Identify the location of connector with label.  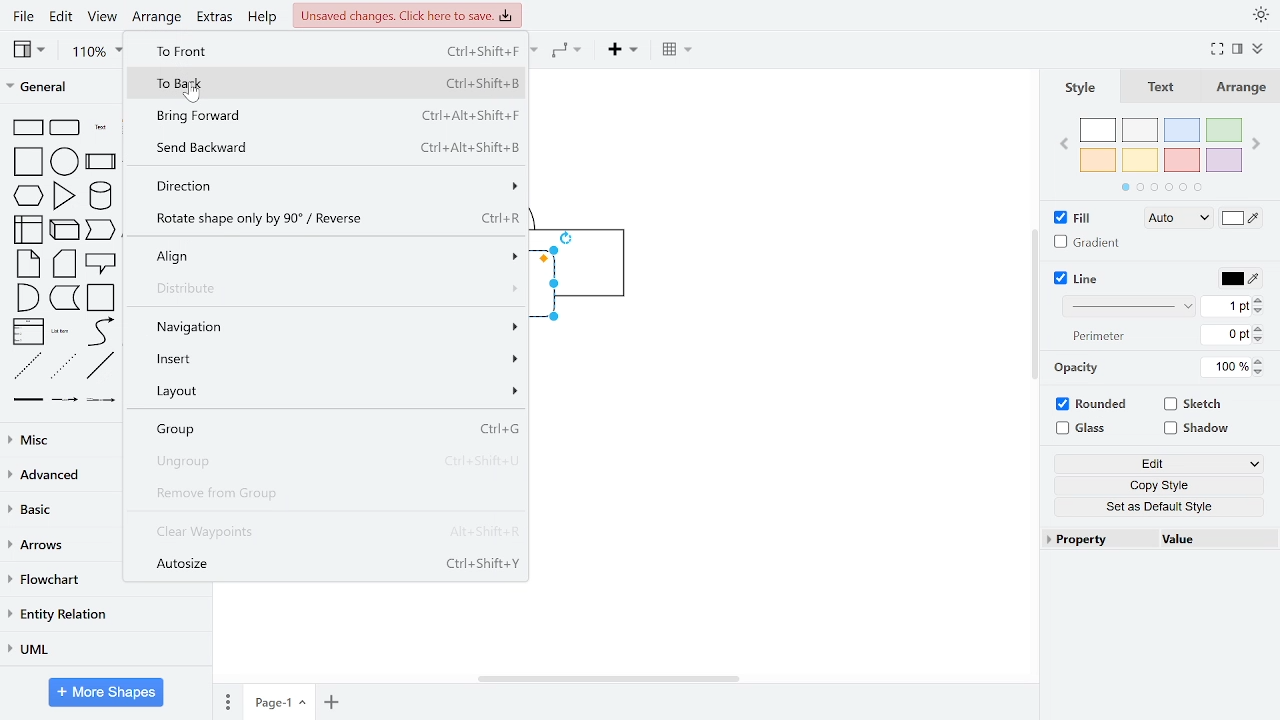
(66, 399).